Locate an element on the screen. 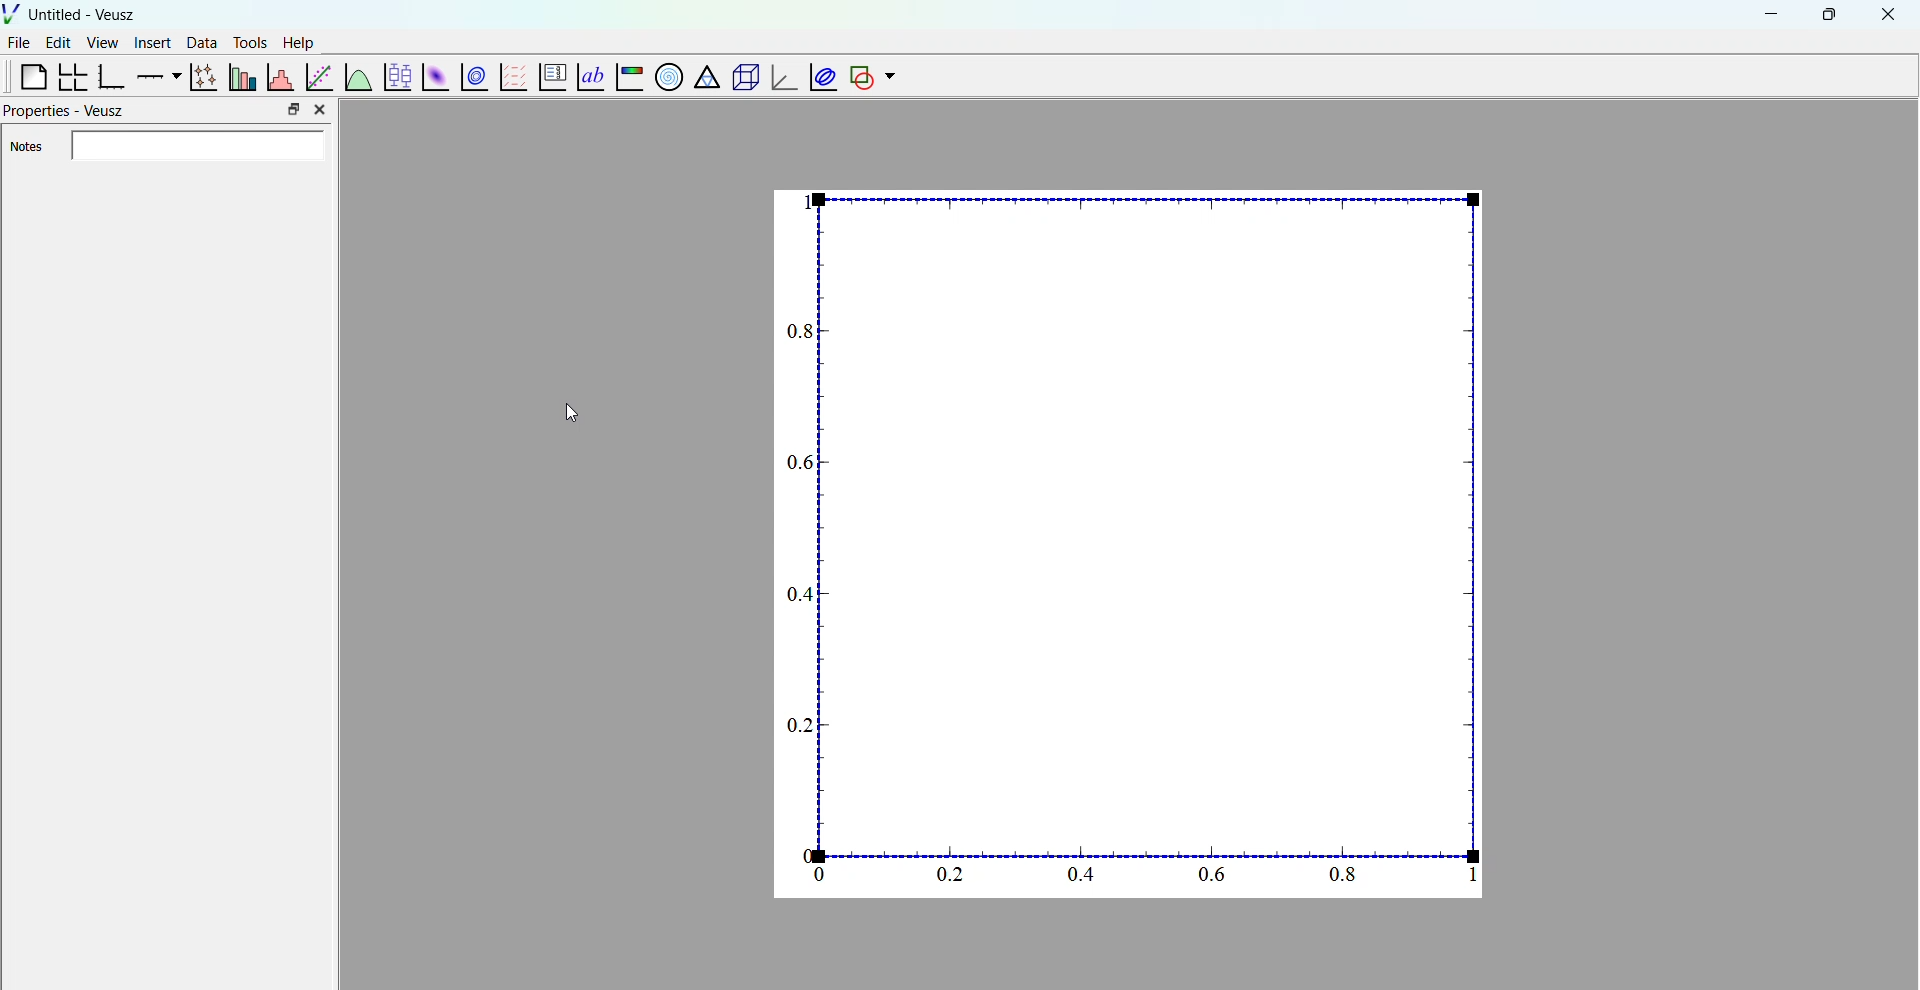 Image resolution: width=1920 pixels, height=990 pixels. Arrange a graph in a grid is located at coordinates (71, 78).